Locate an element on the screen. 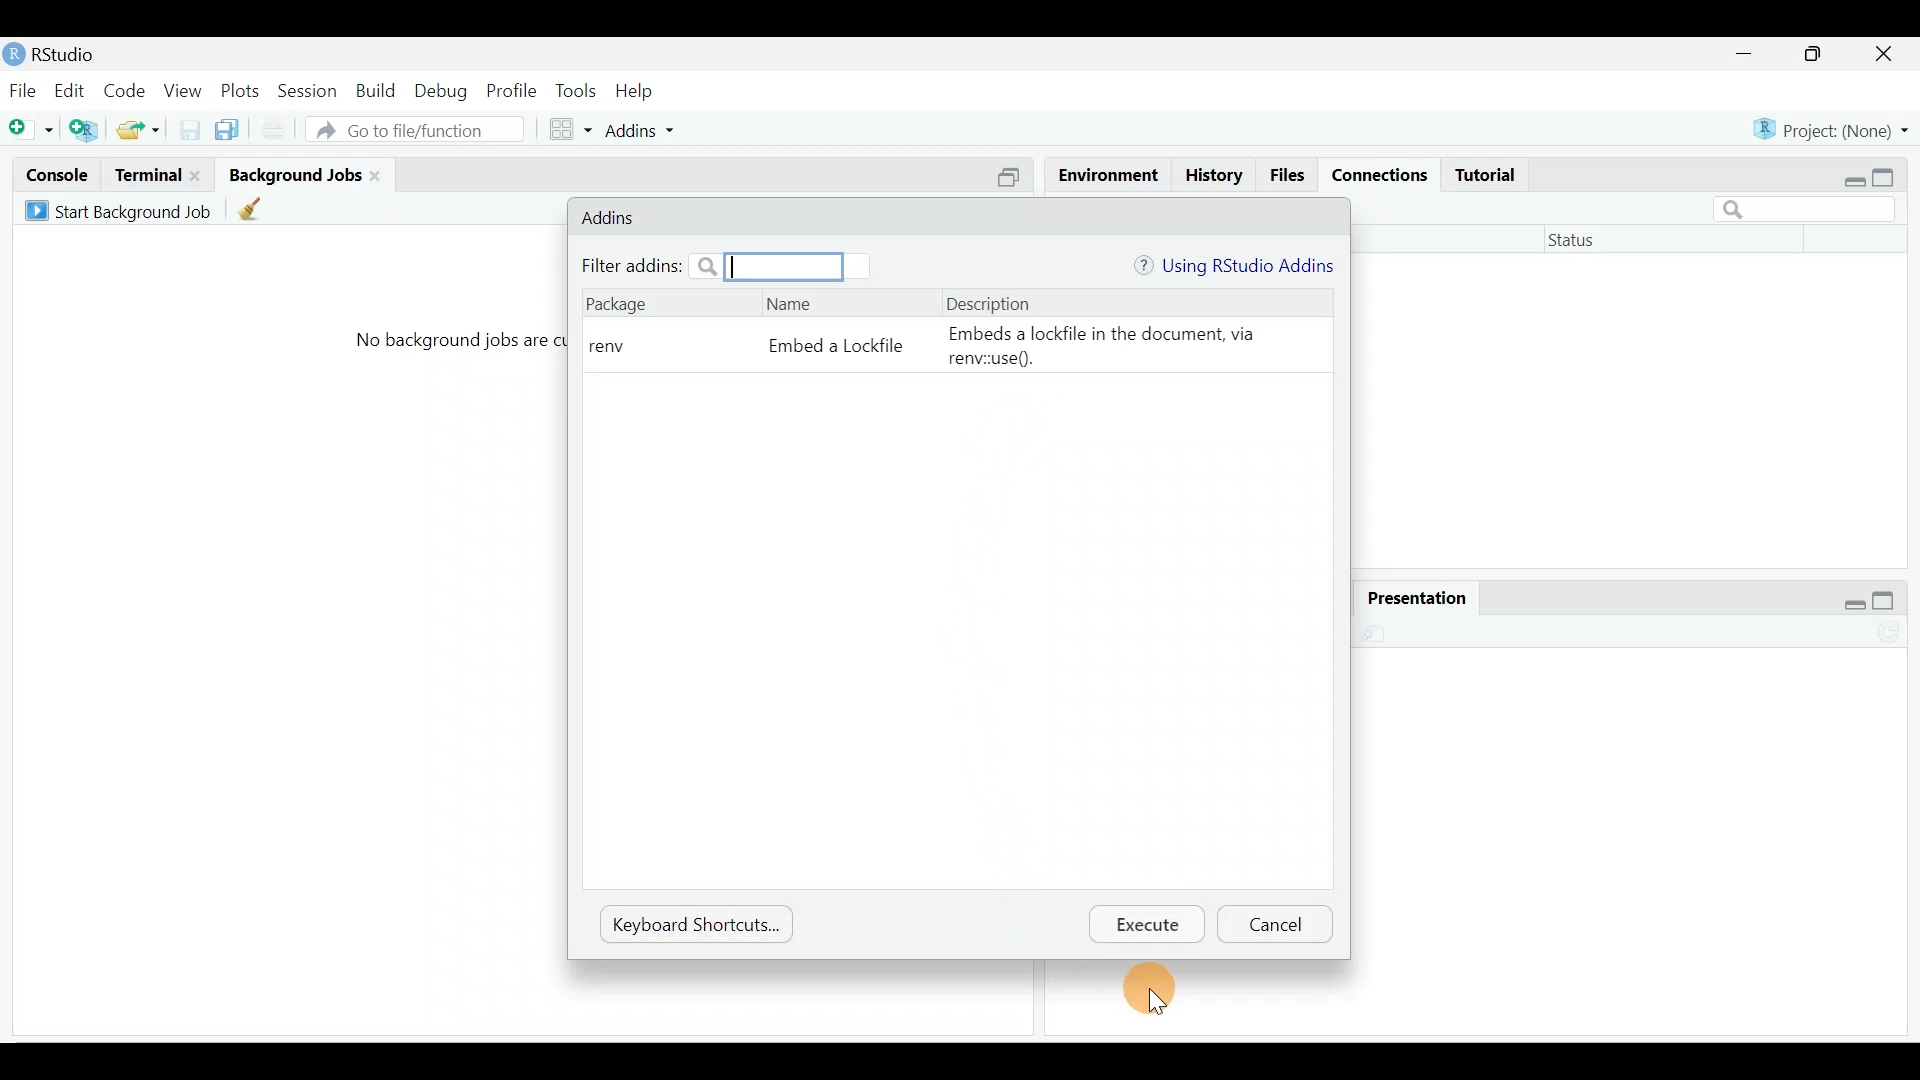  Code is located at coordinates (127, 92).